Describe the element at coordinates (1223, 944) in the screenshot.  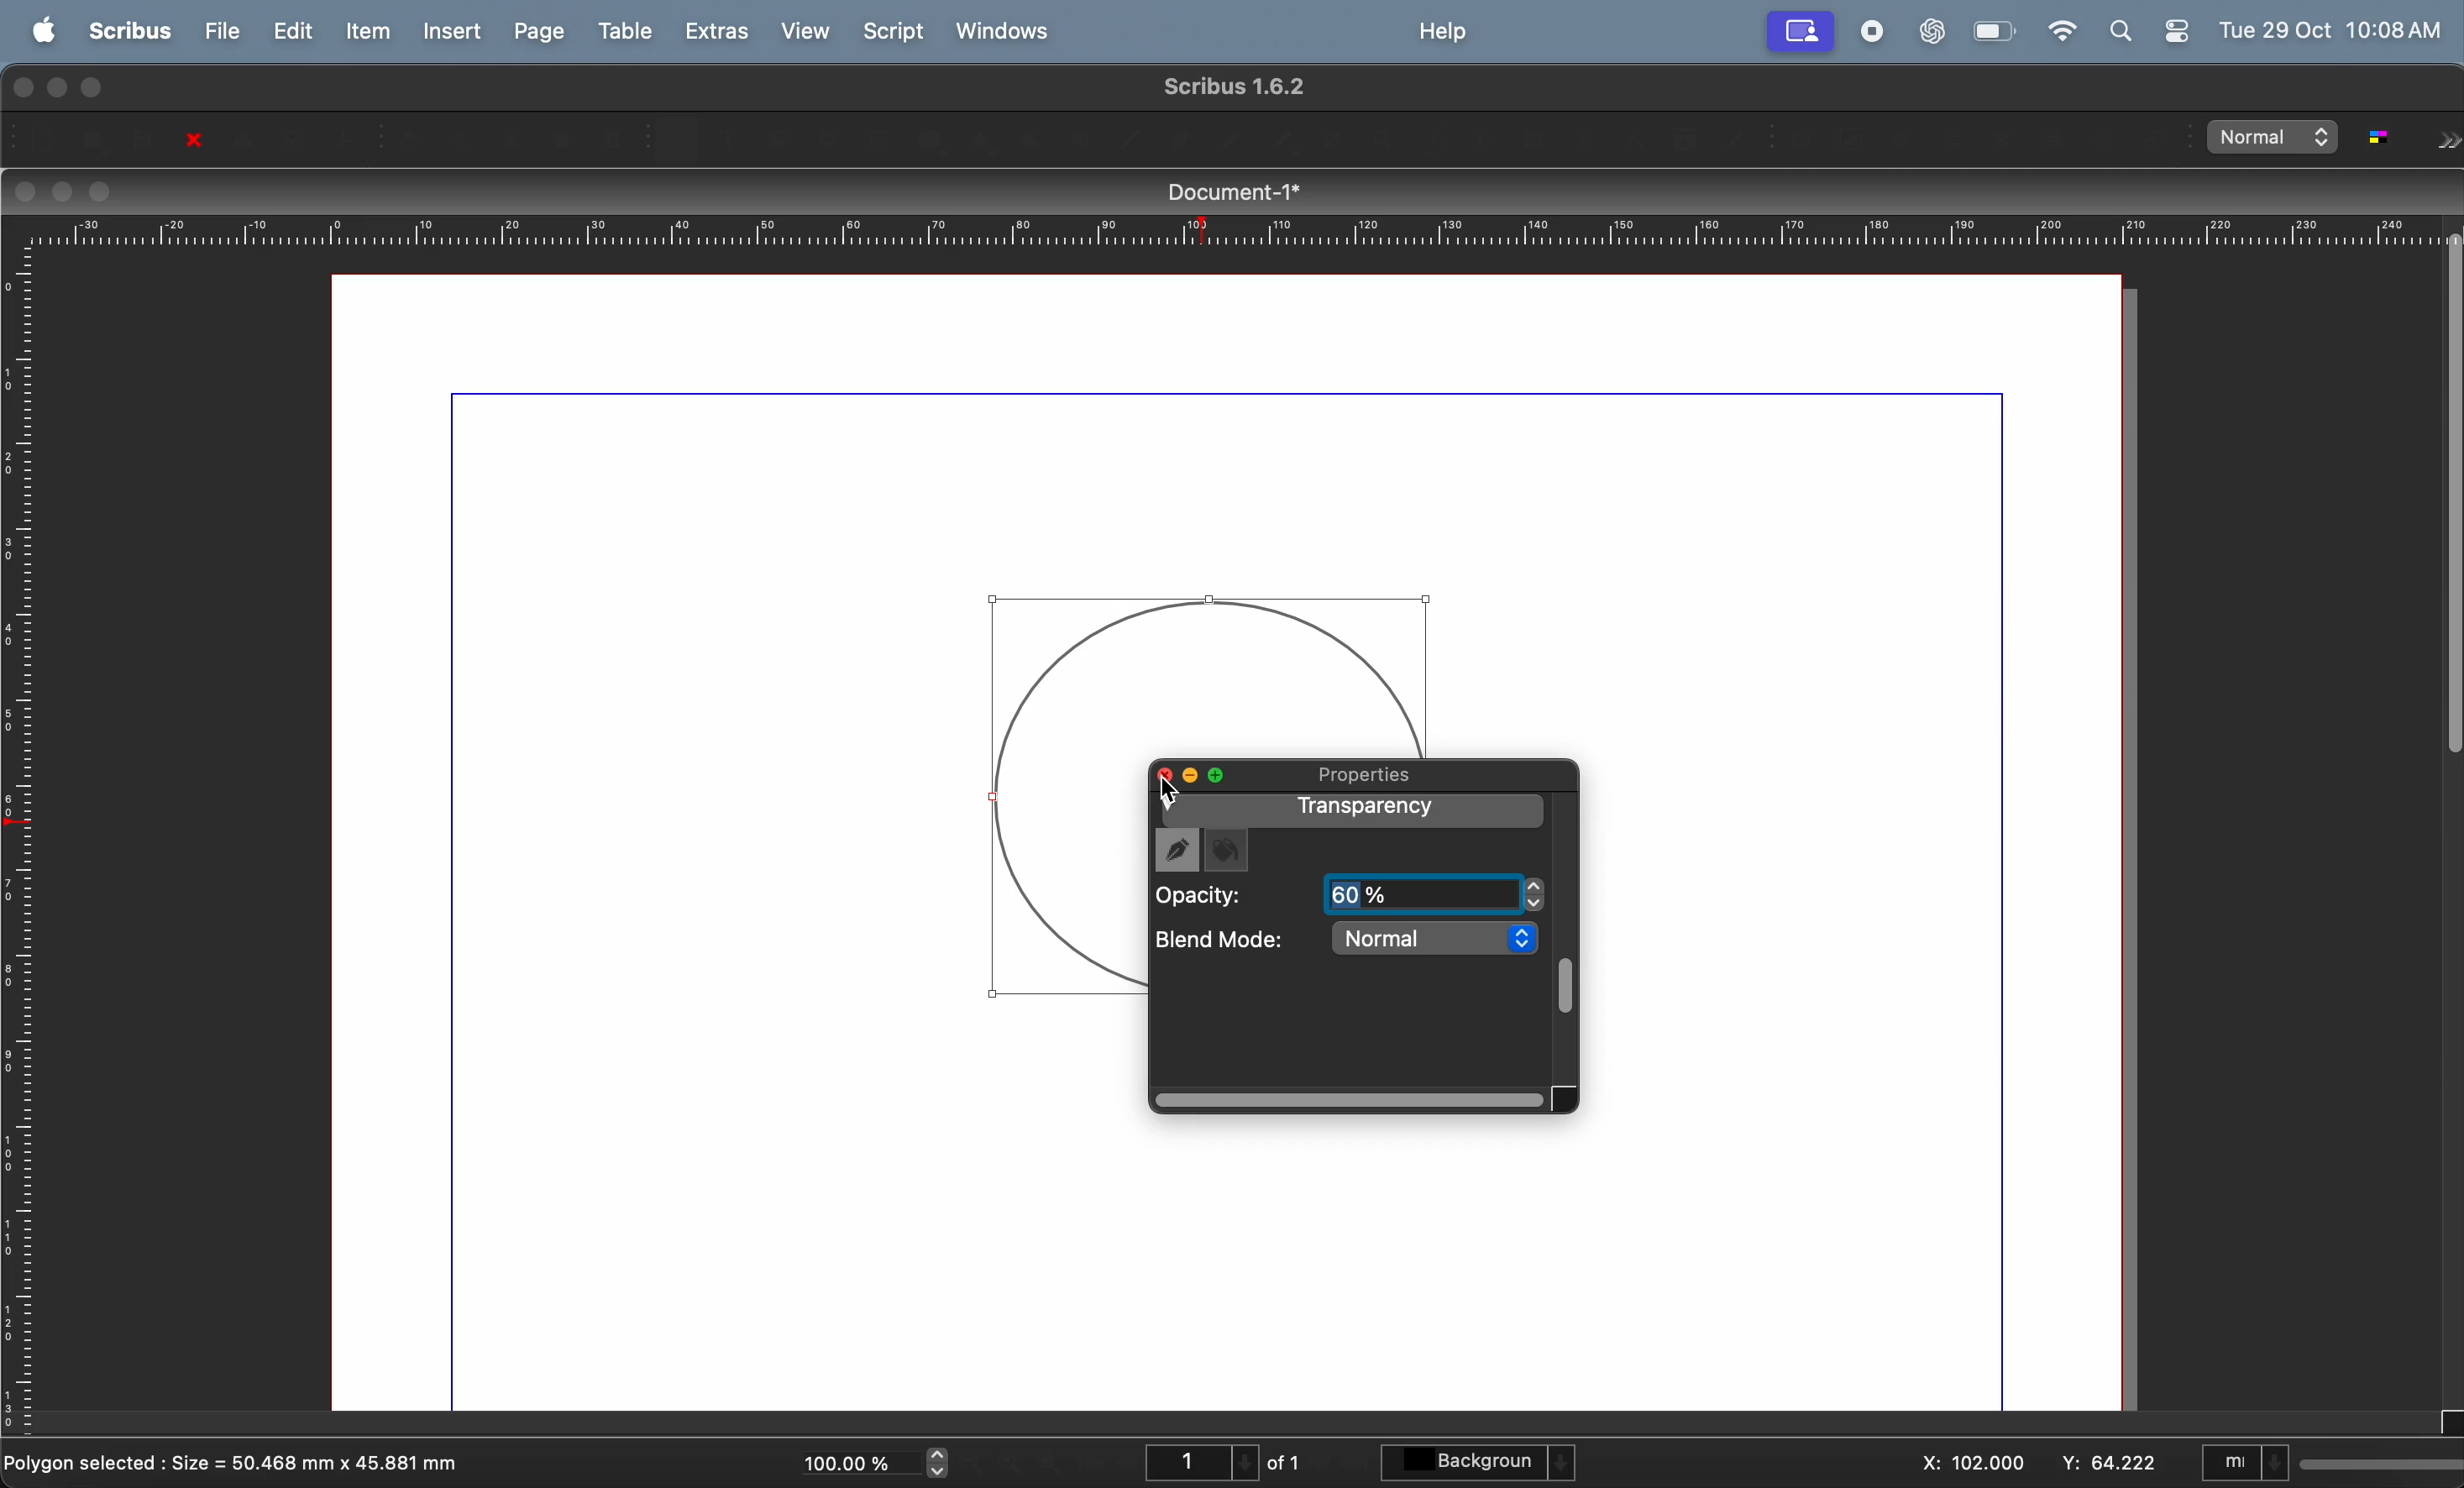
I see `blend mode` at that location.